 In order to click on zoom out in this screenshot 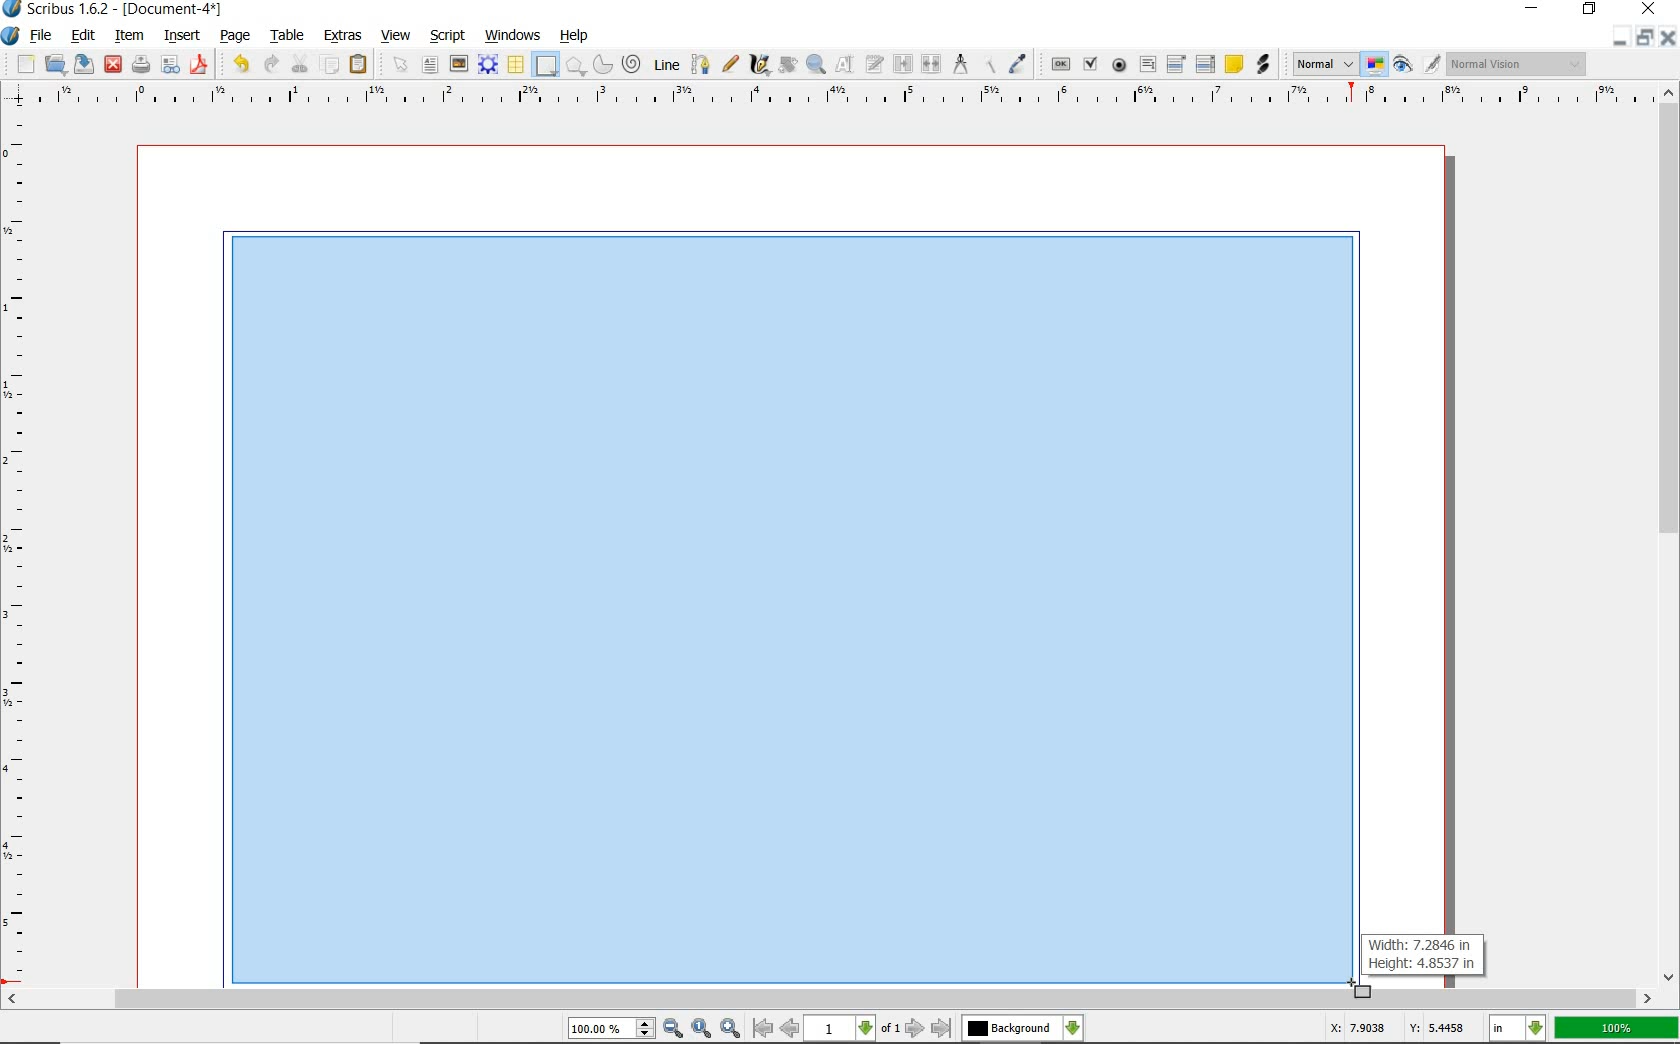, I will do `click(674, 1029)`.